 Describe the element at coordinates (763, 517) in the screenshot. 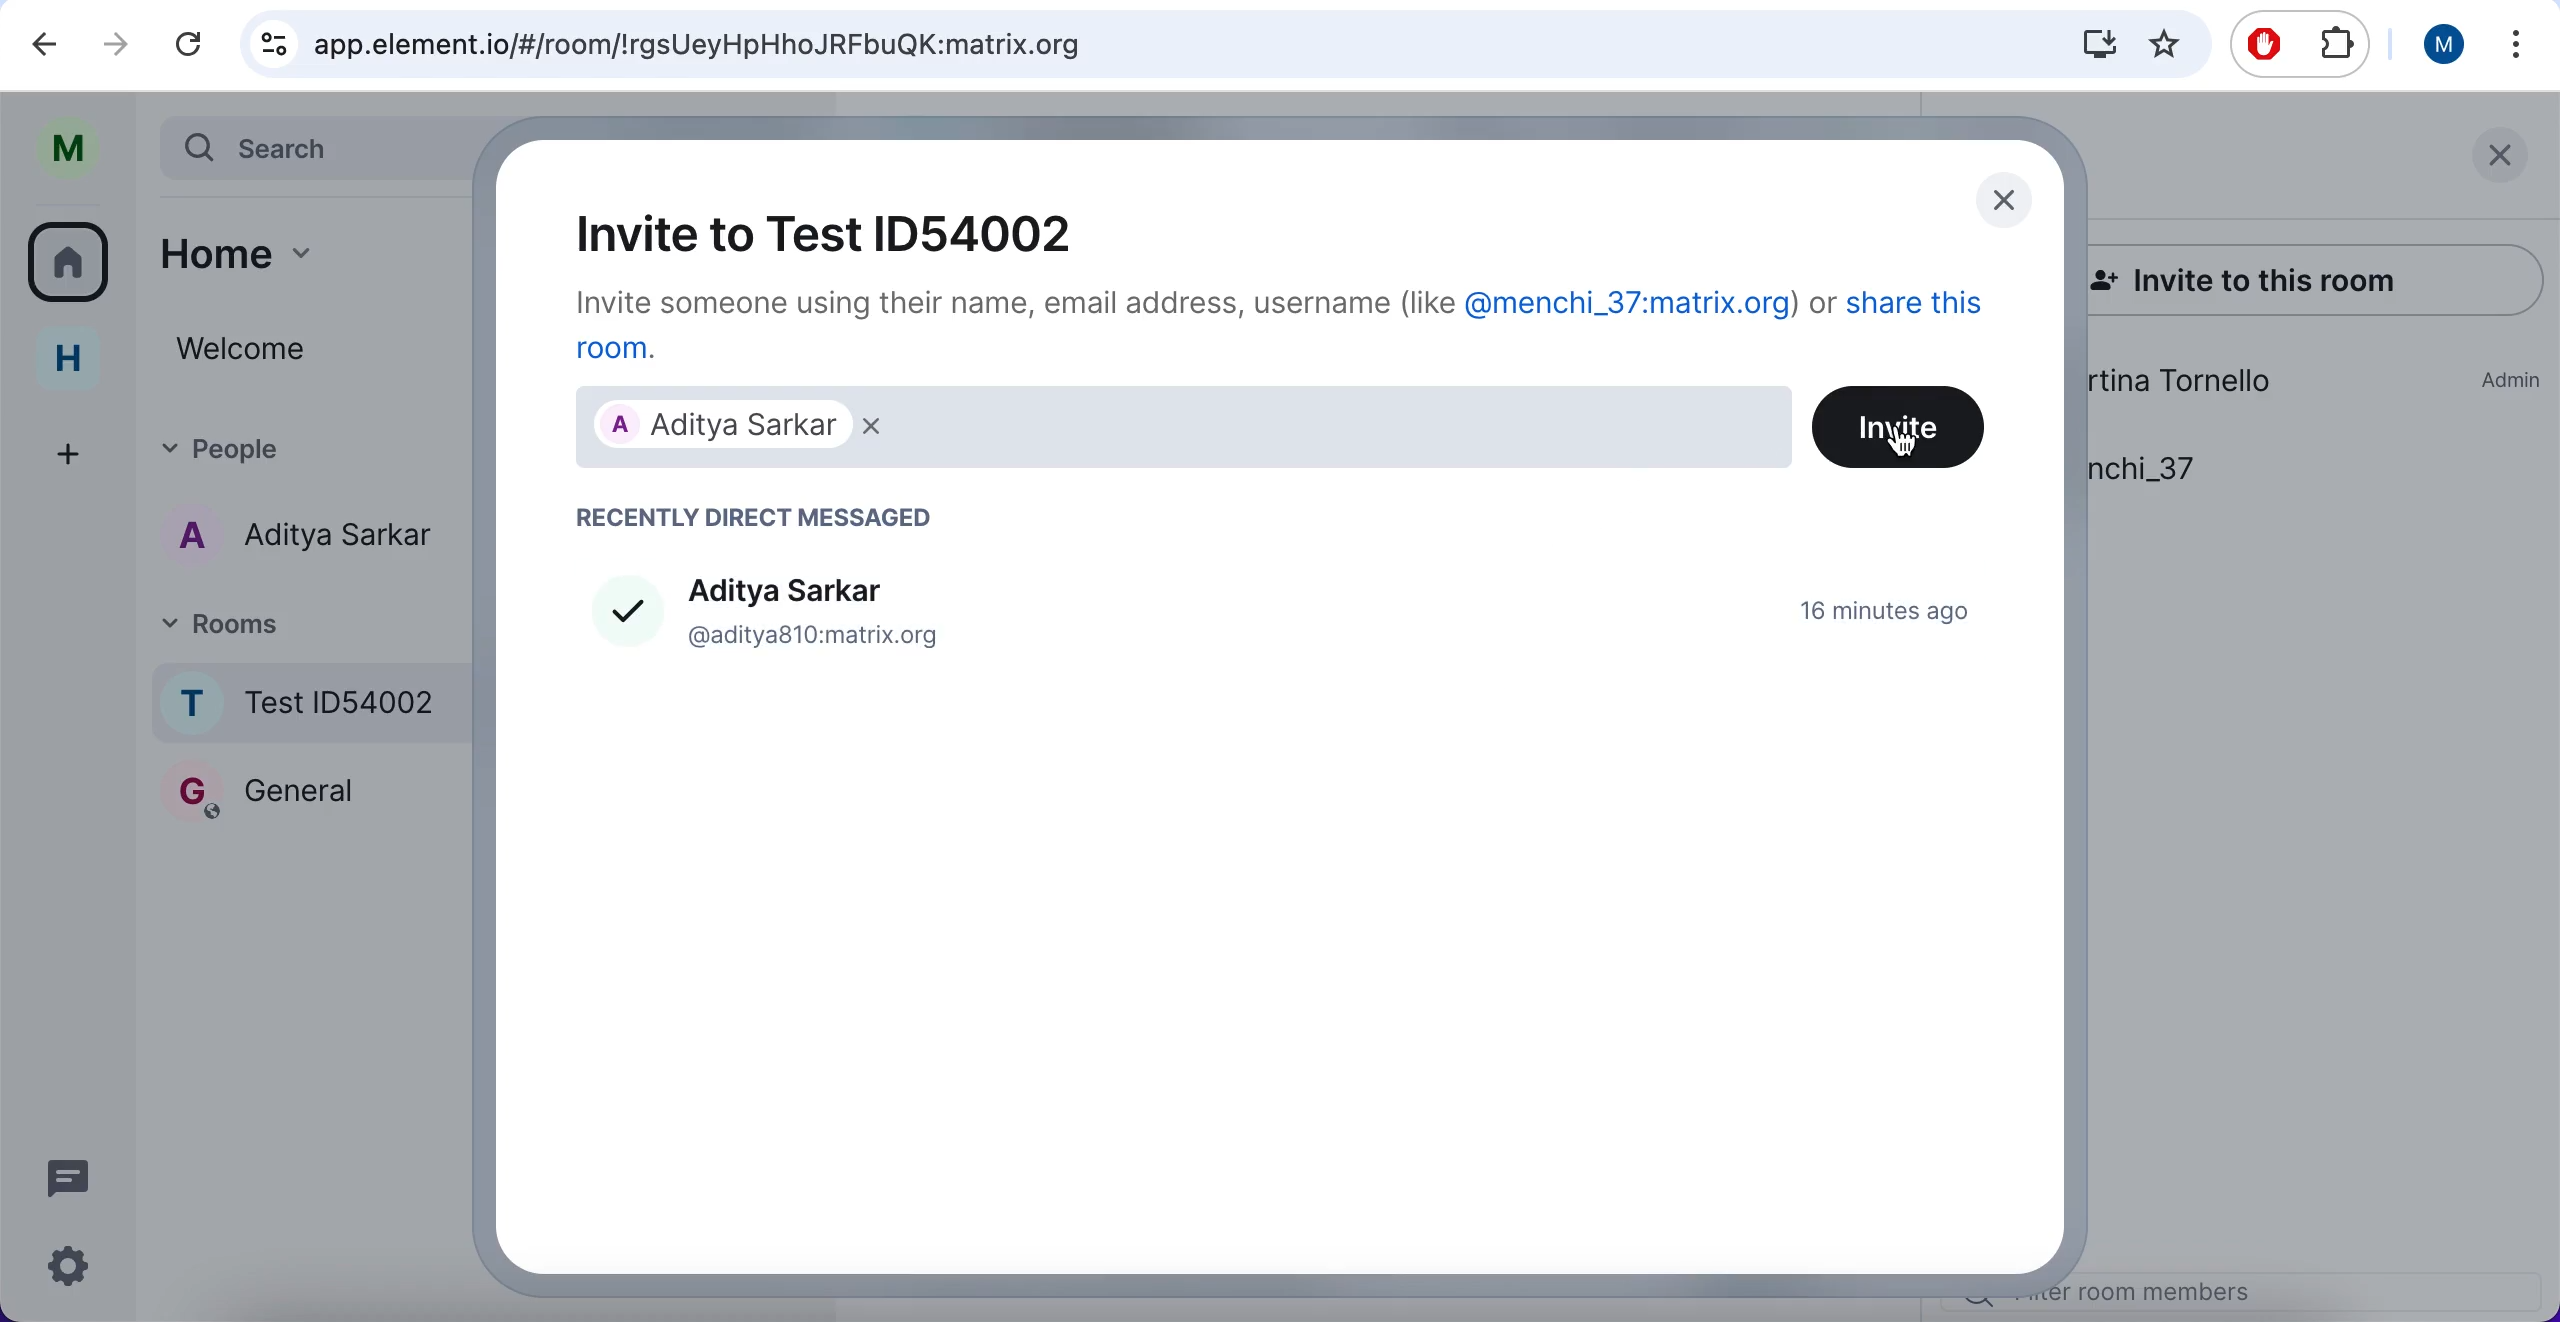

I see `recently direct messaged` at that location.